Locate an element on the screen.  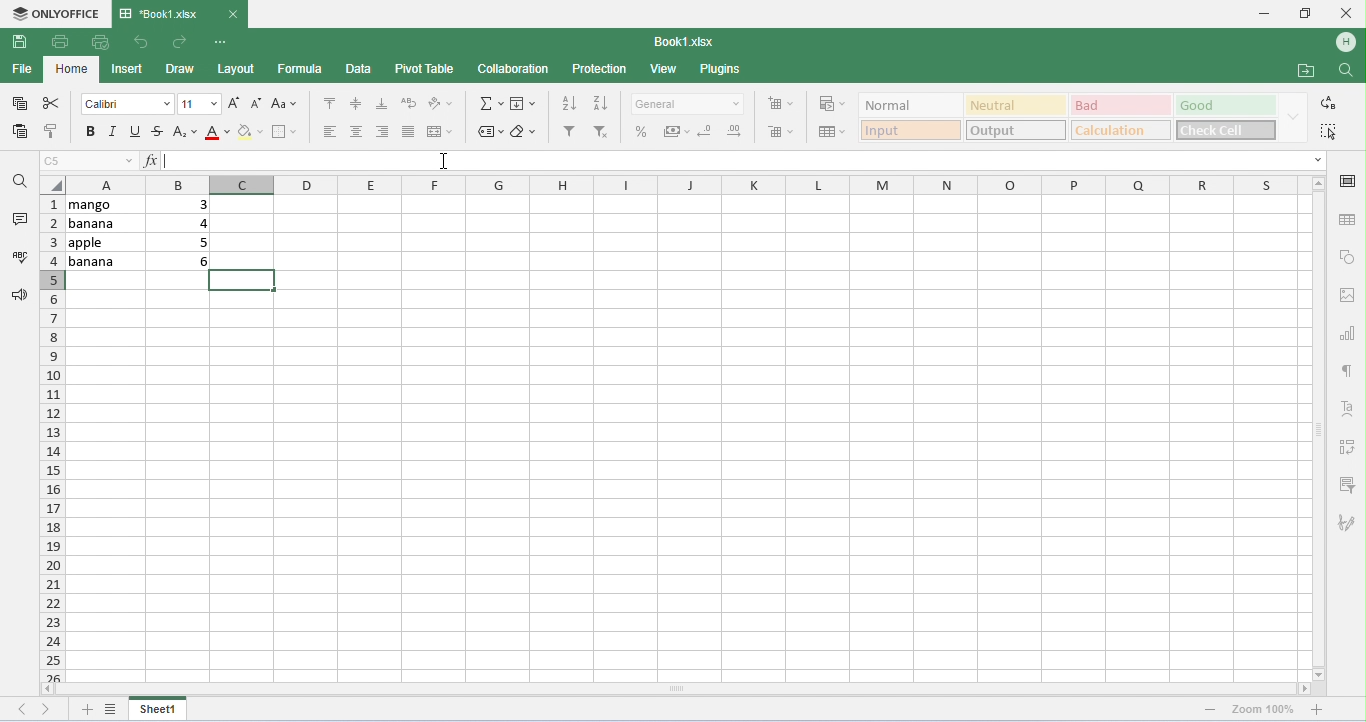
orientation is located at coordinates (442, 105).